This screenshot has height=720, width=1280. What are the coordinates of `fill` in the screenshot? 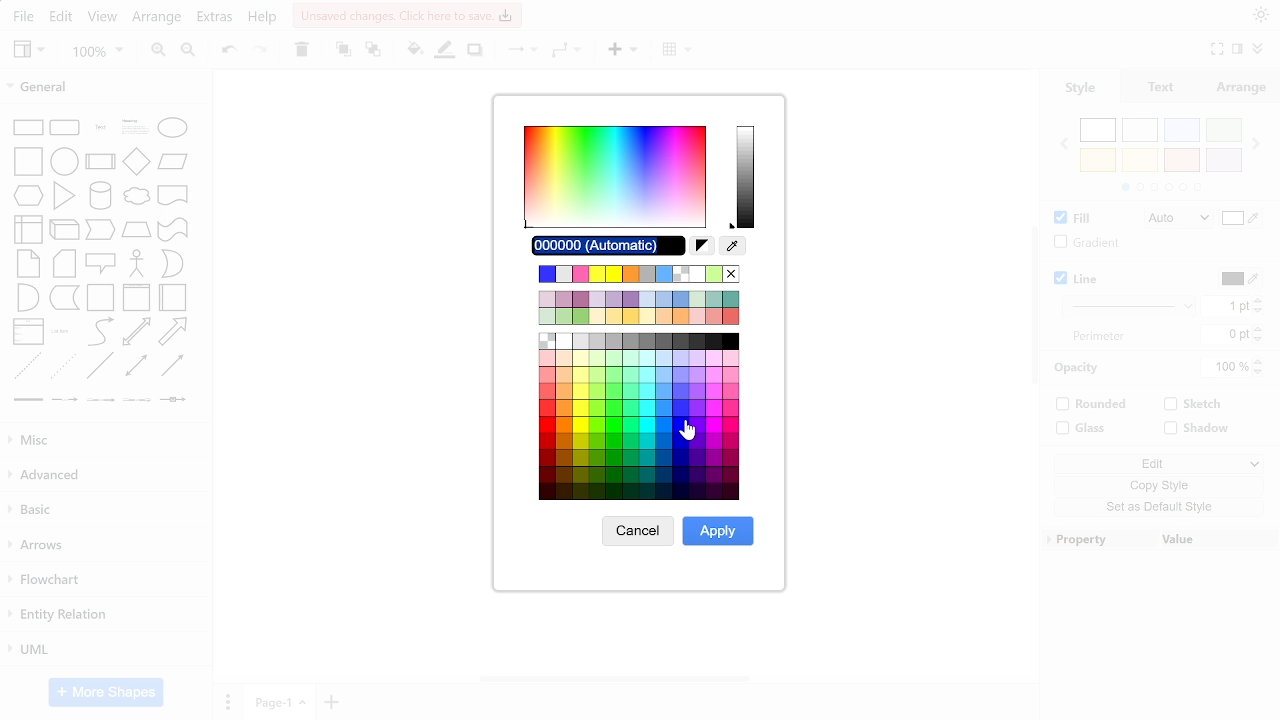 It's located at (1070, 219).